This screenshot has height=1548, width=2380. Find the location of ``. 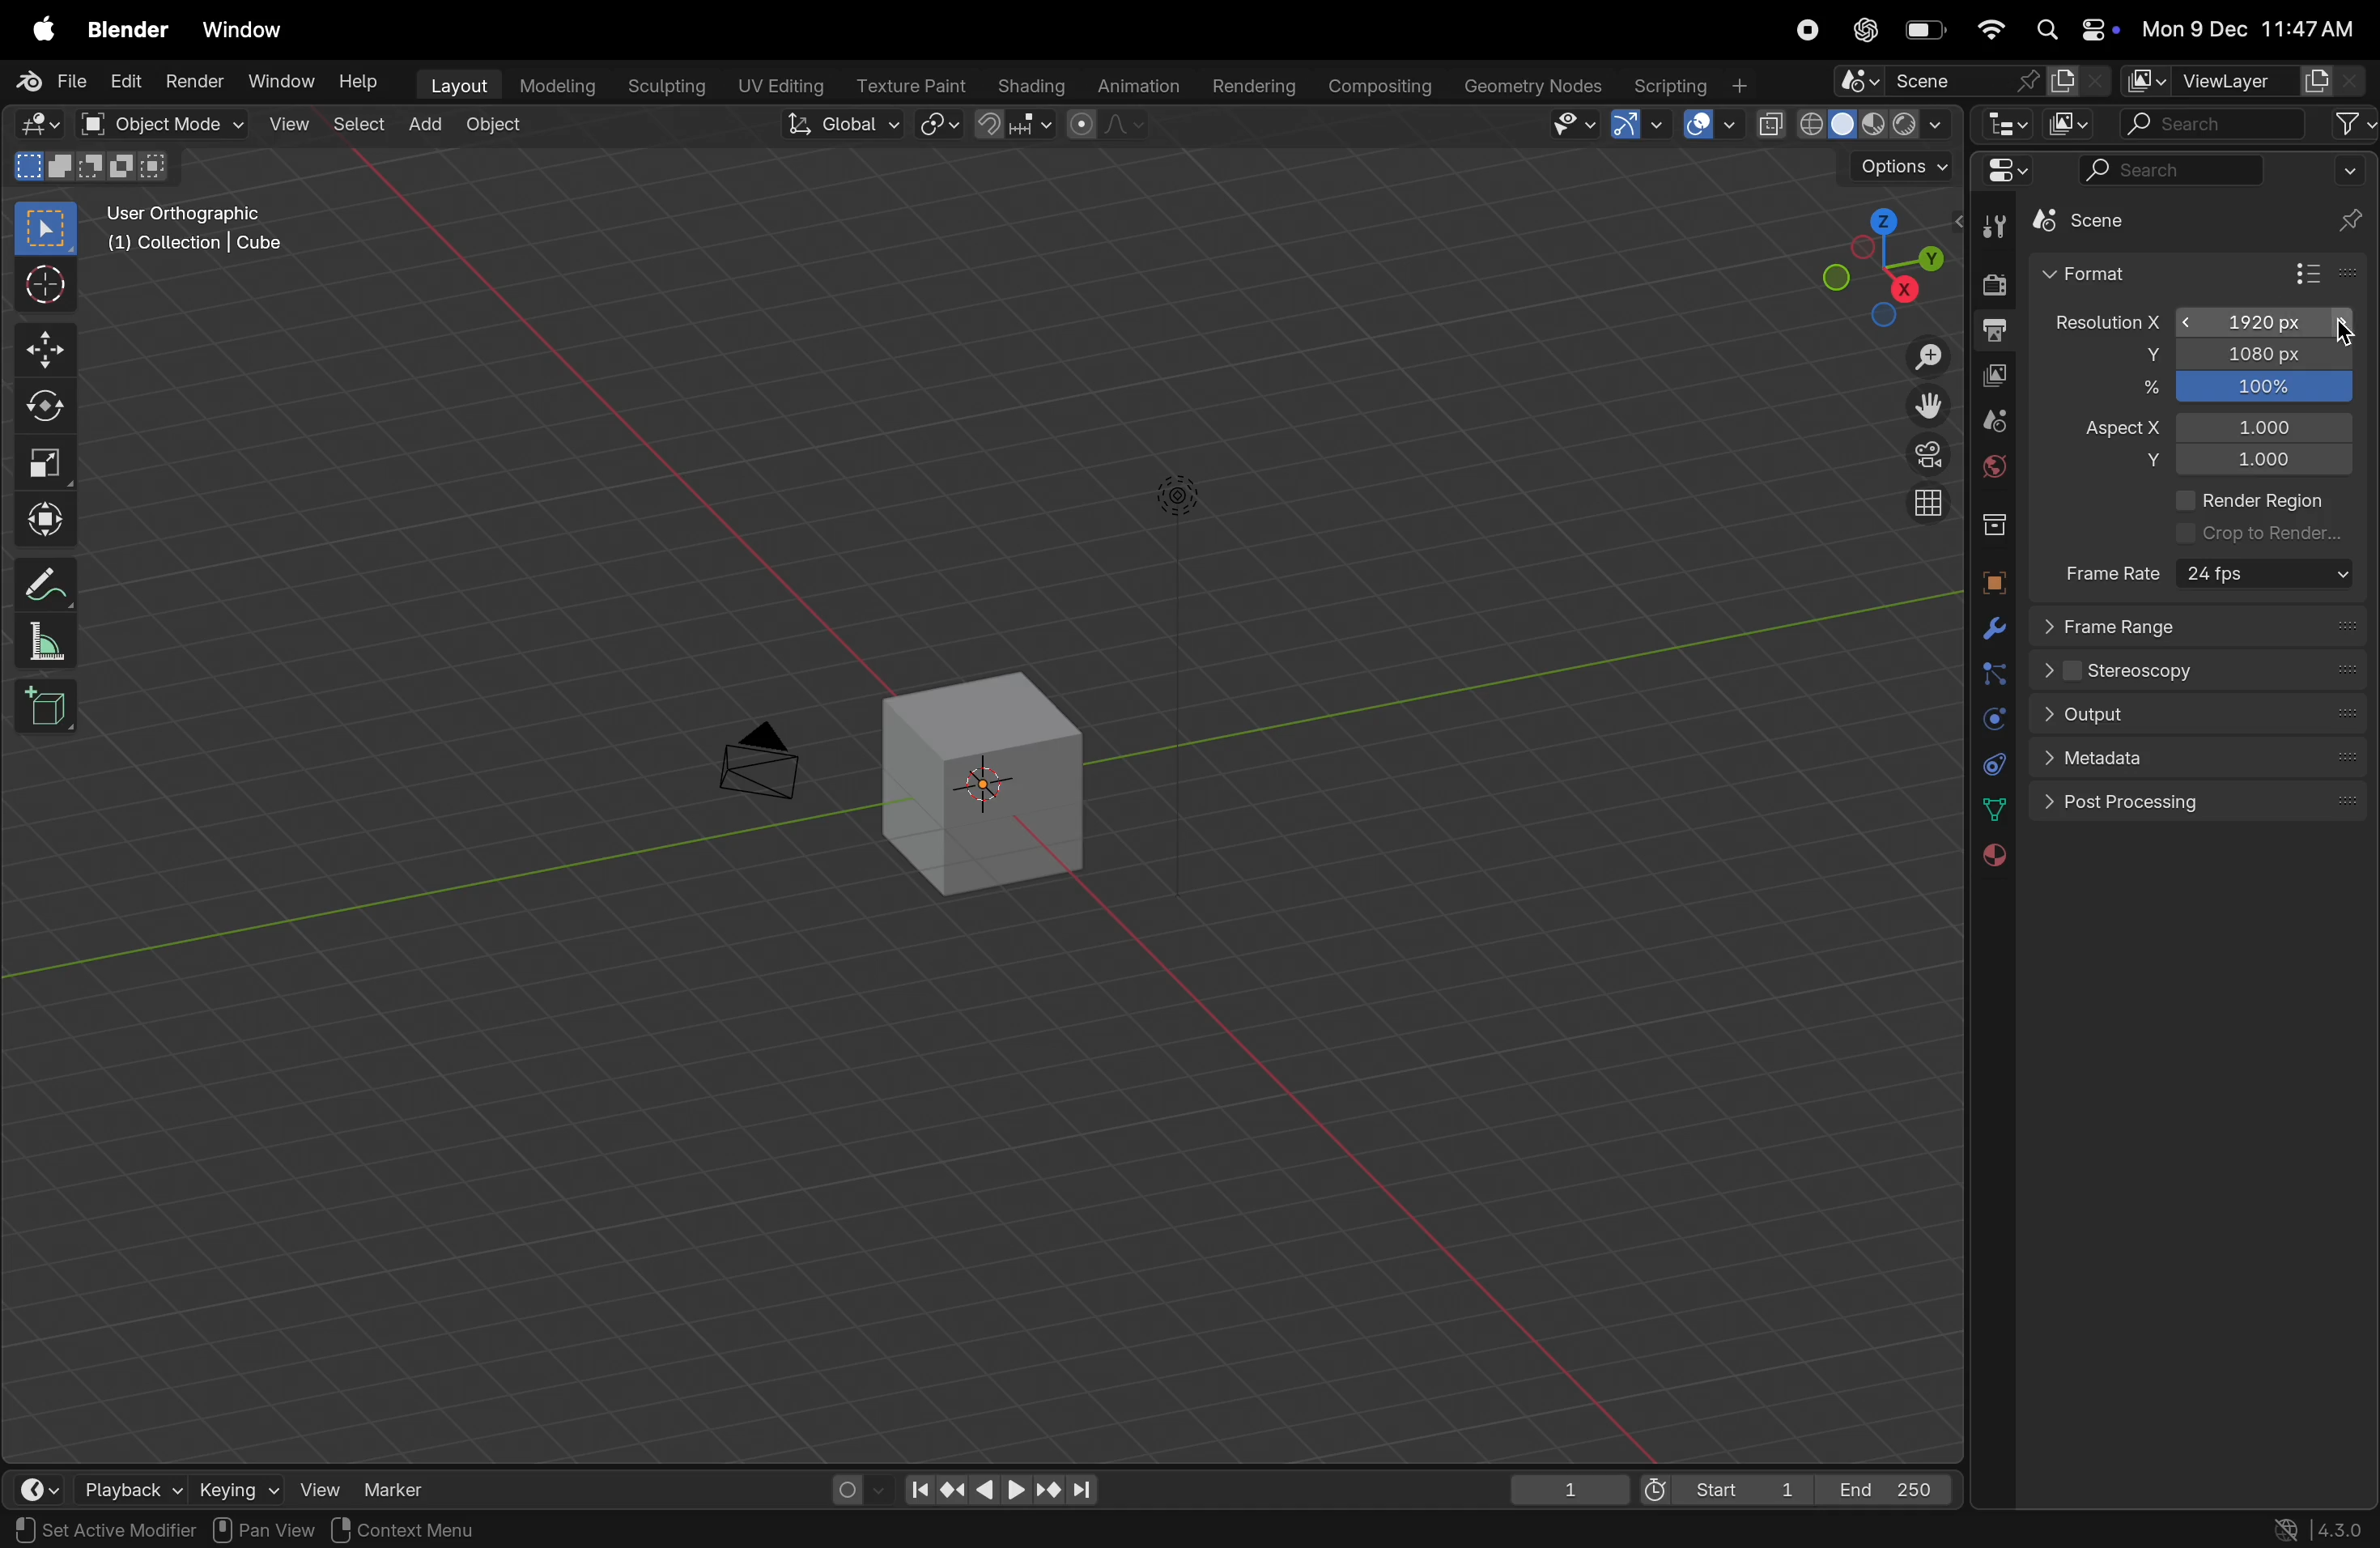

 is located at coordinates (842, 127).